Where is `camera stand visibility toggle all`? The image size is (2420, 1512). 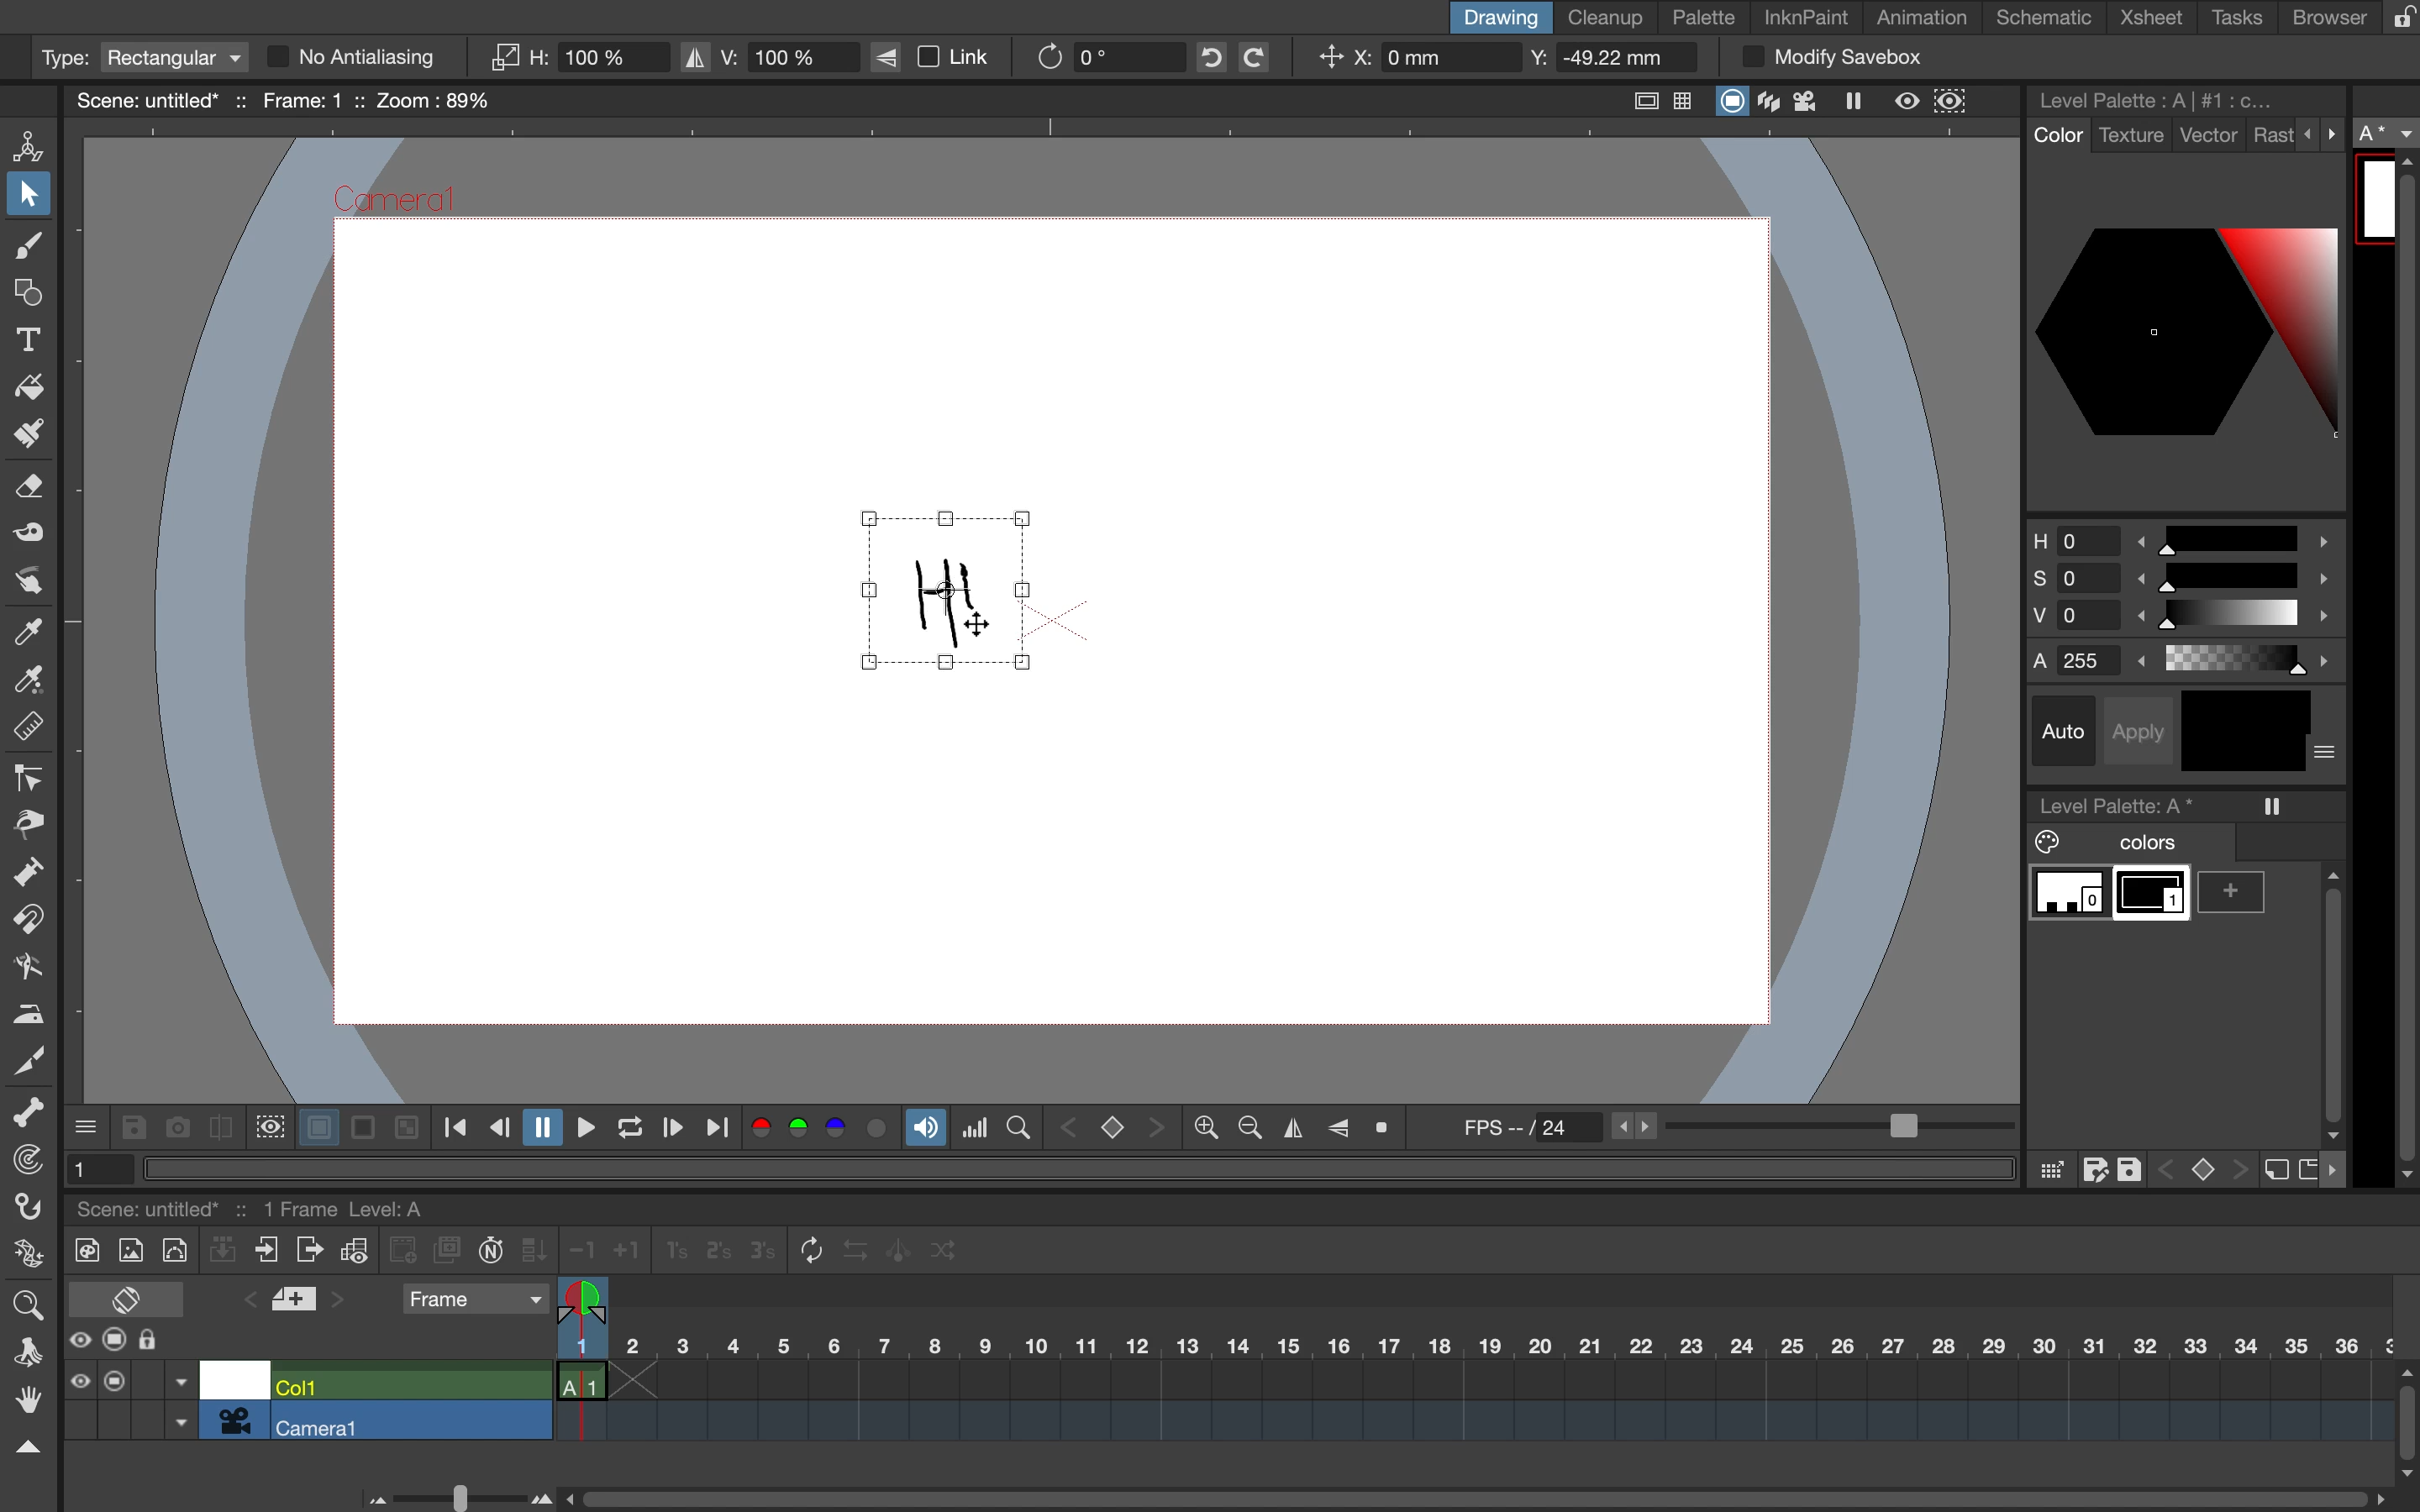
camera stand visibility toggle all is located at coordinates (115, 1341).